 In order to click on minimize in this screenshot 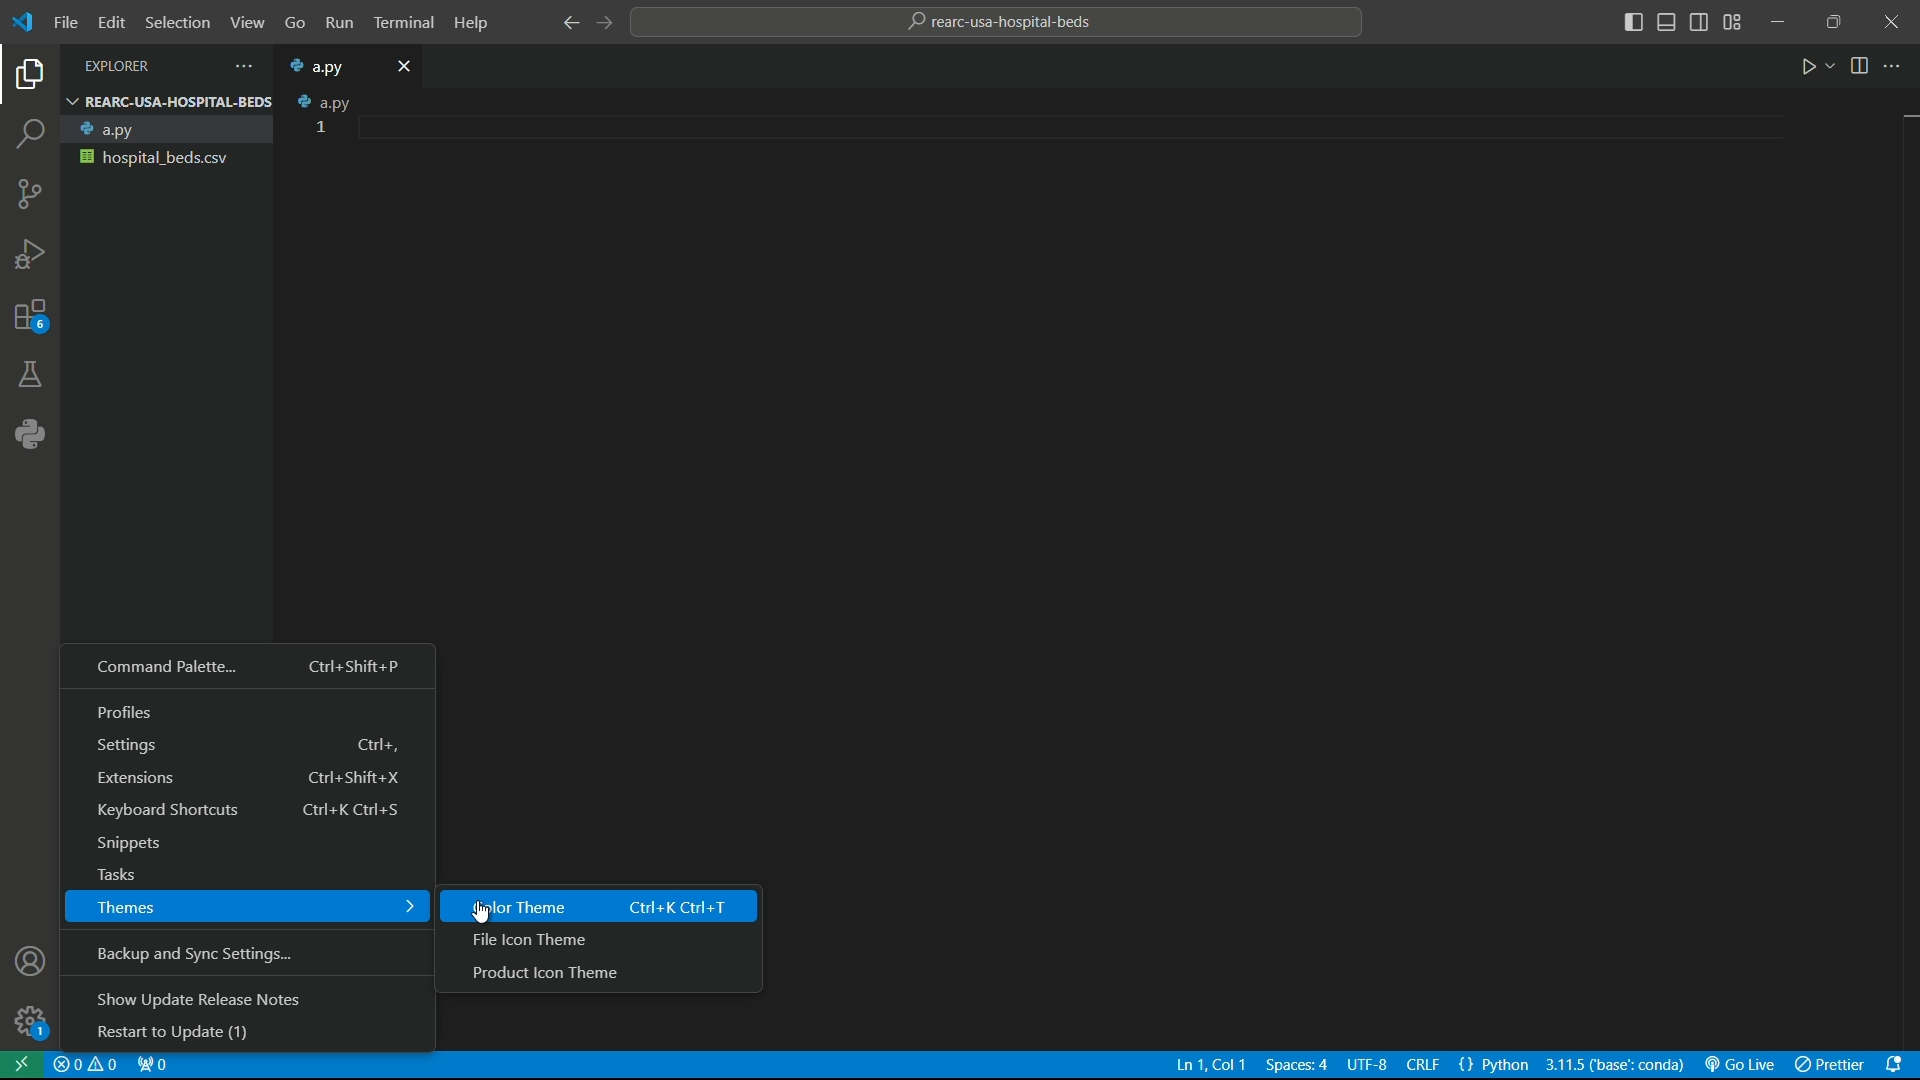, I will do `click(1780, 21)`.